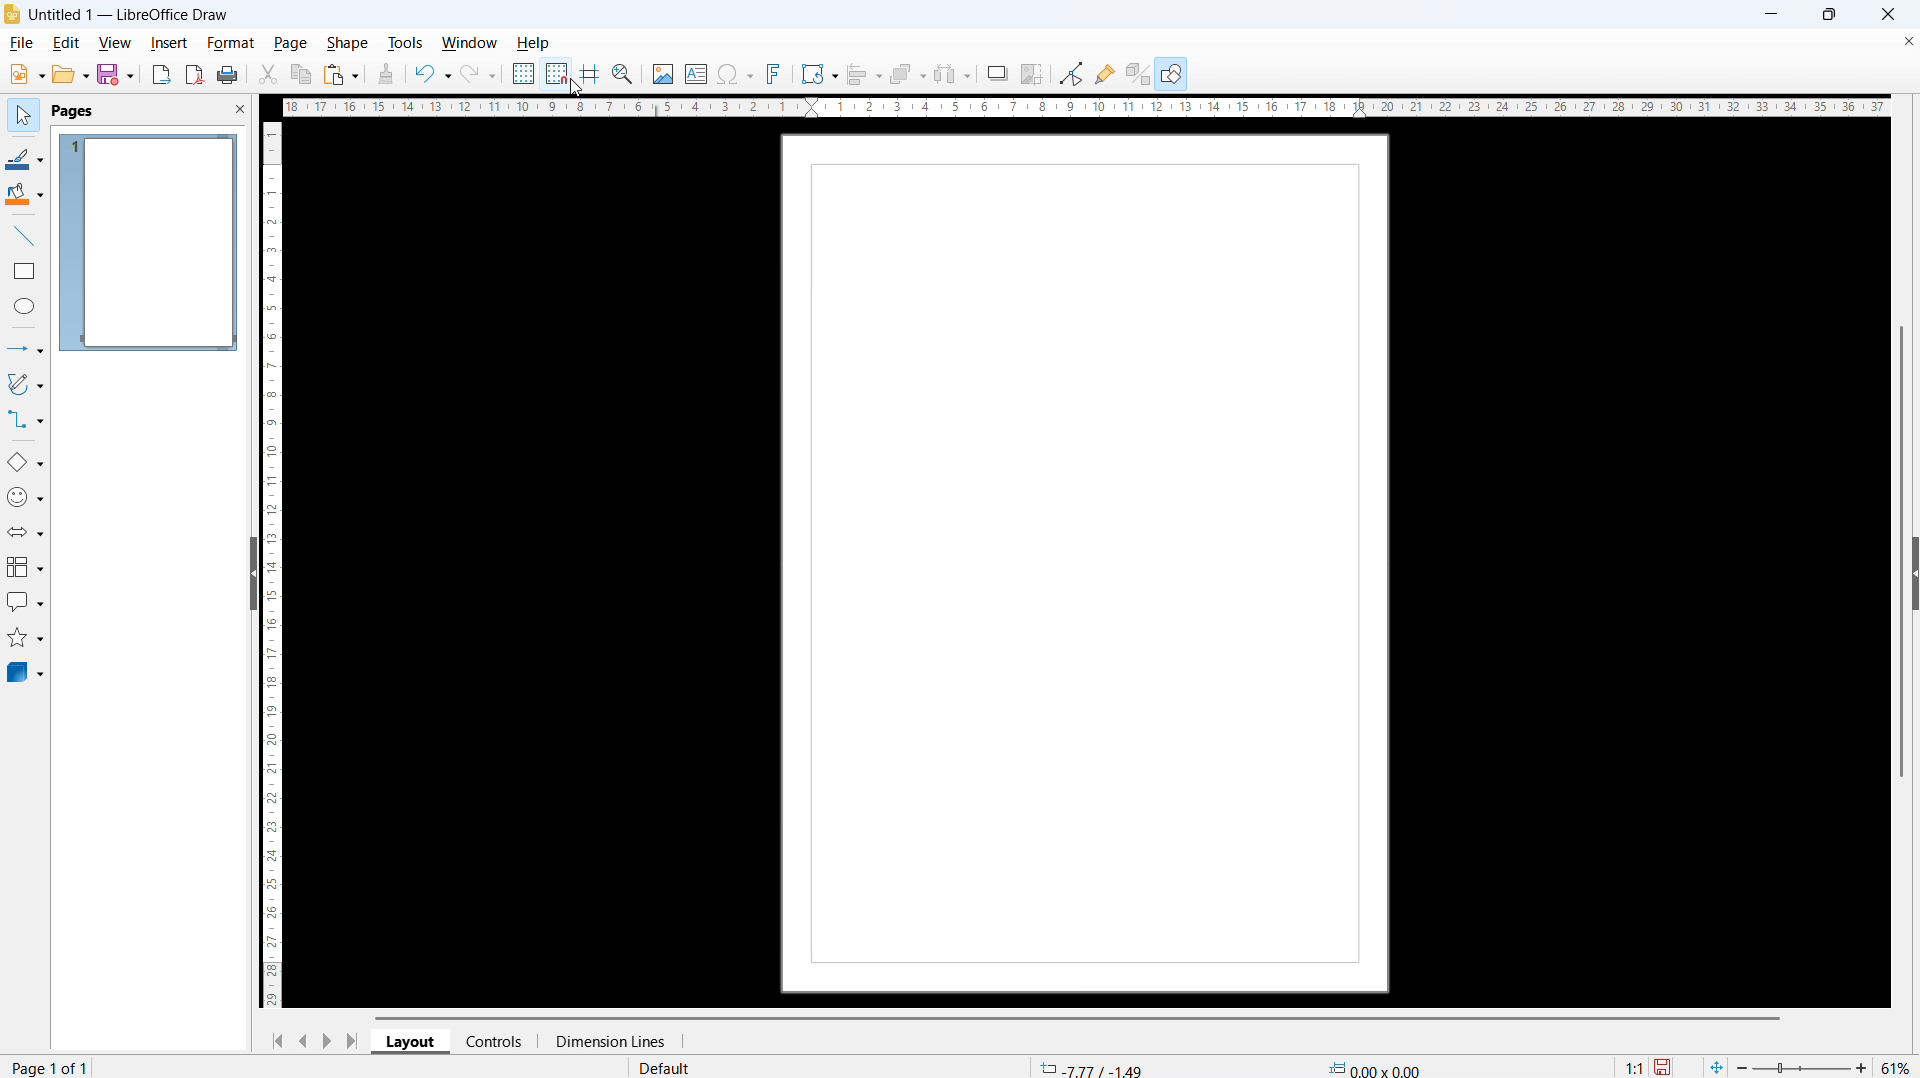 The height and width of the screenshot is (1078, 1920). Describe the element at coordinates (1897, 1065) in the screenshot. I see `Zoom level ` at that location.